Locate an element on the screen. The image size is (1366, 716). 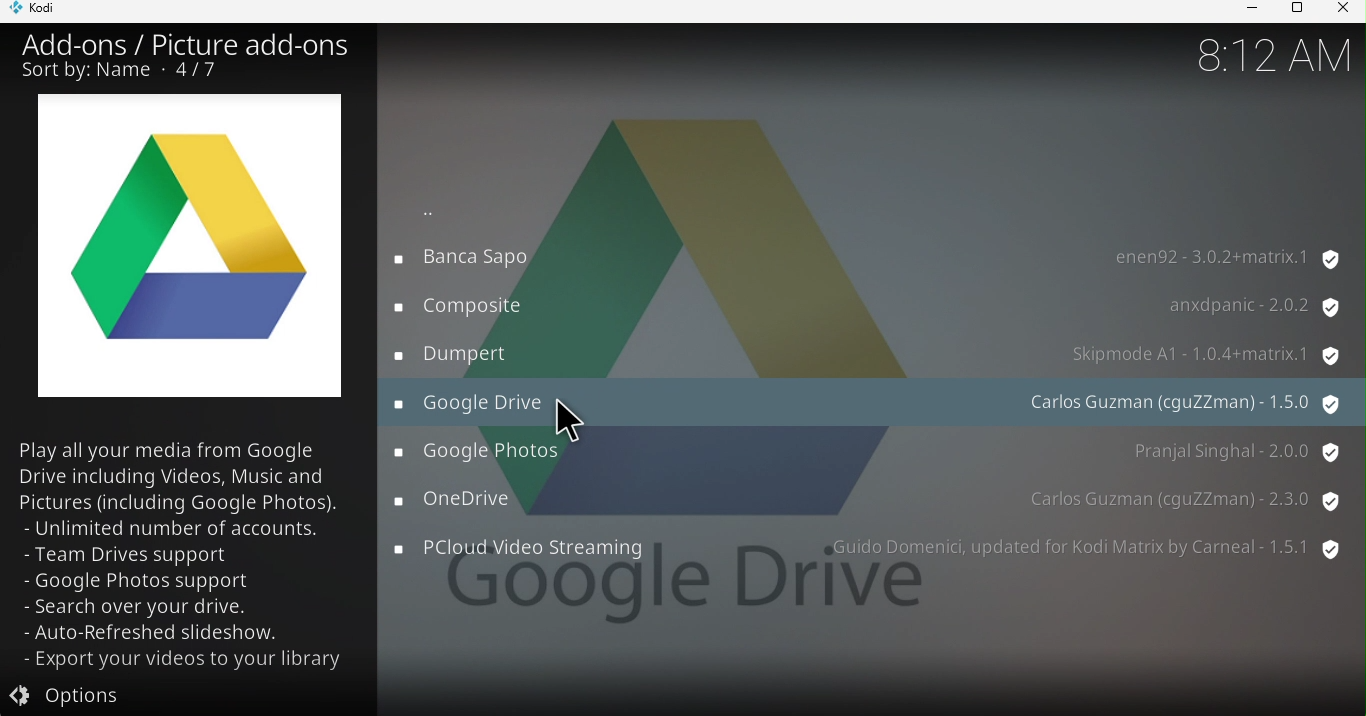
One drive icon is located at coordinates (194, 253).